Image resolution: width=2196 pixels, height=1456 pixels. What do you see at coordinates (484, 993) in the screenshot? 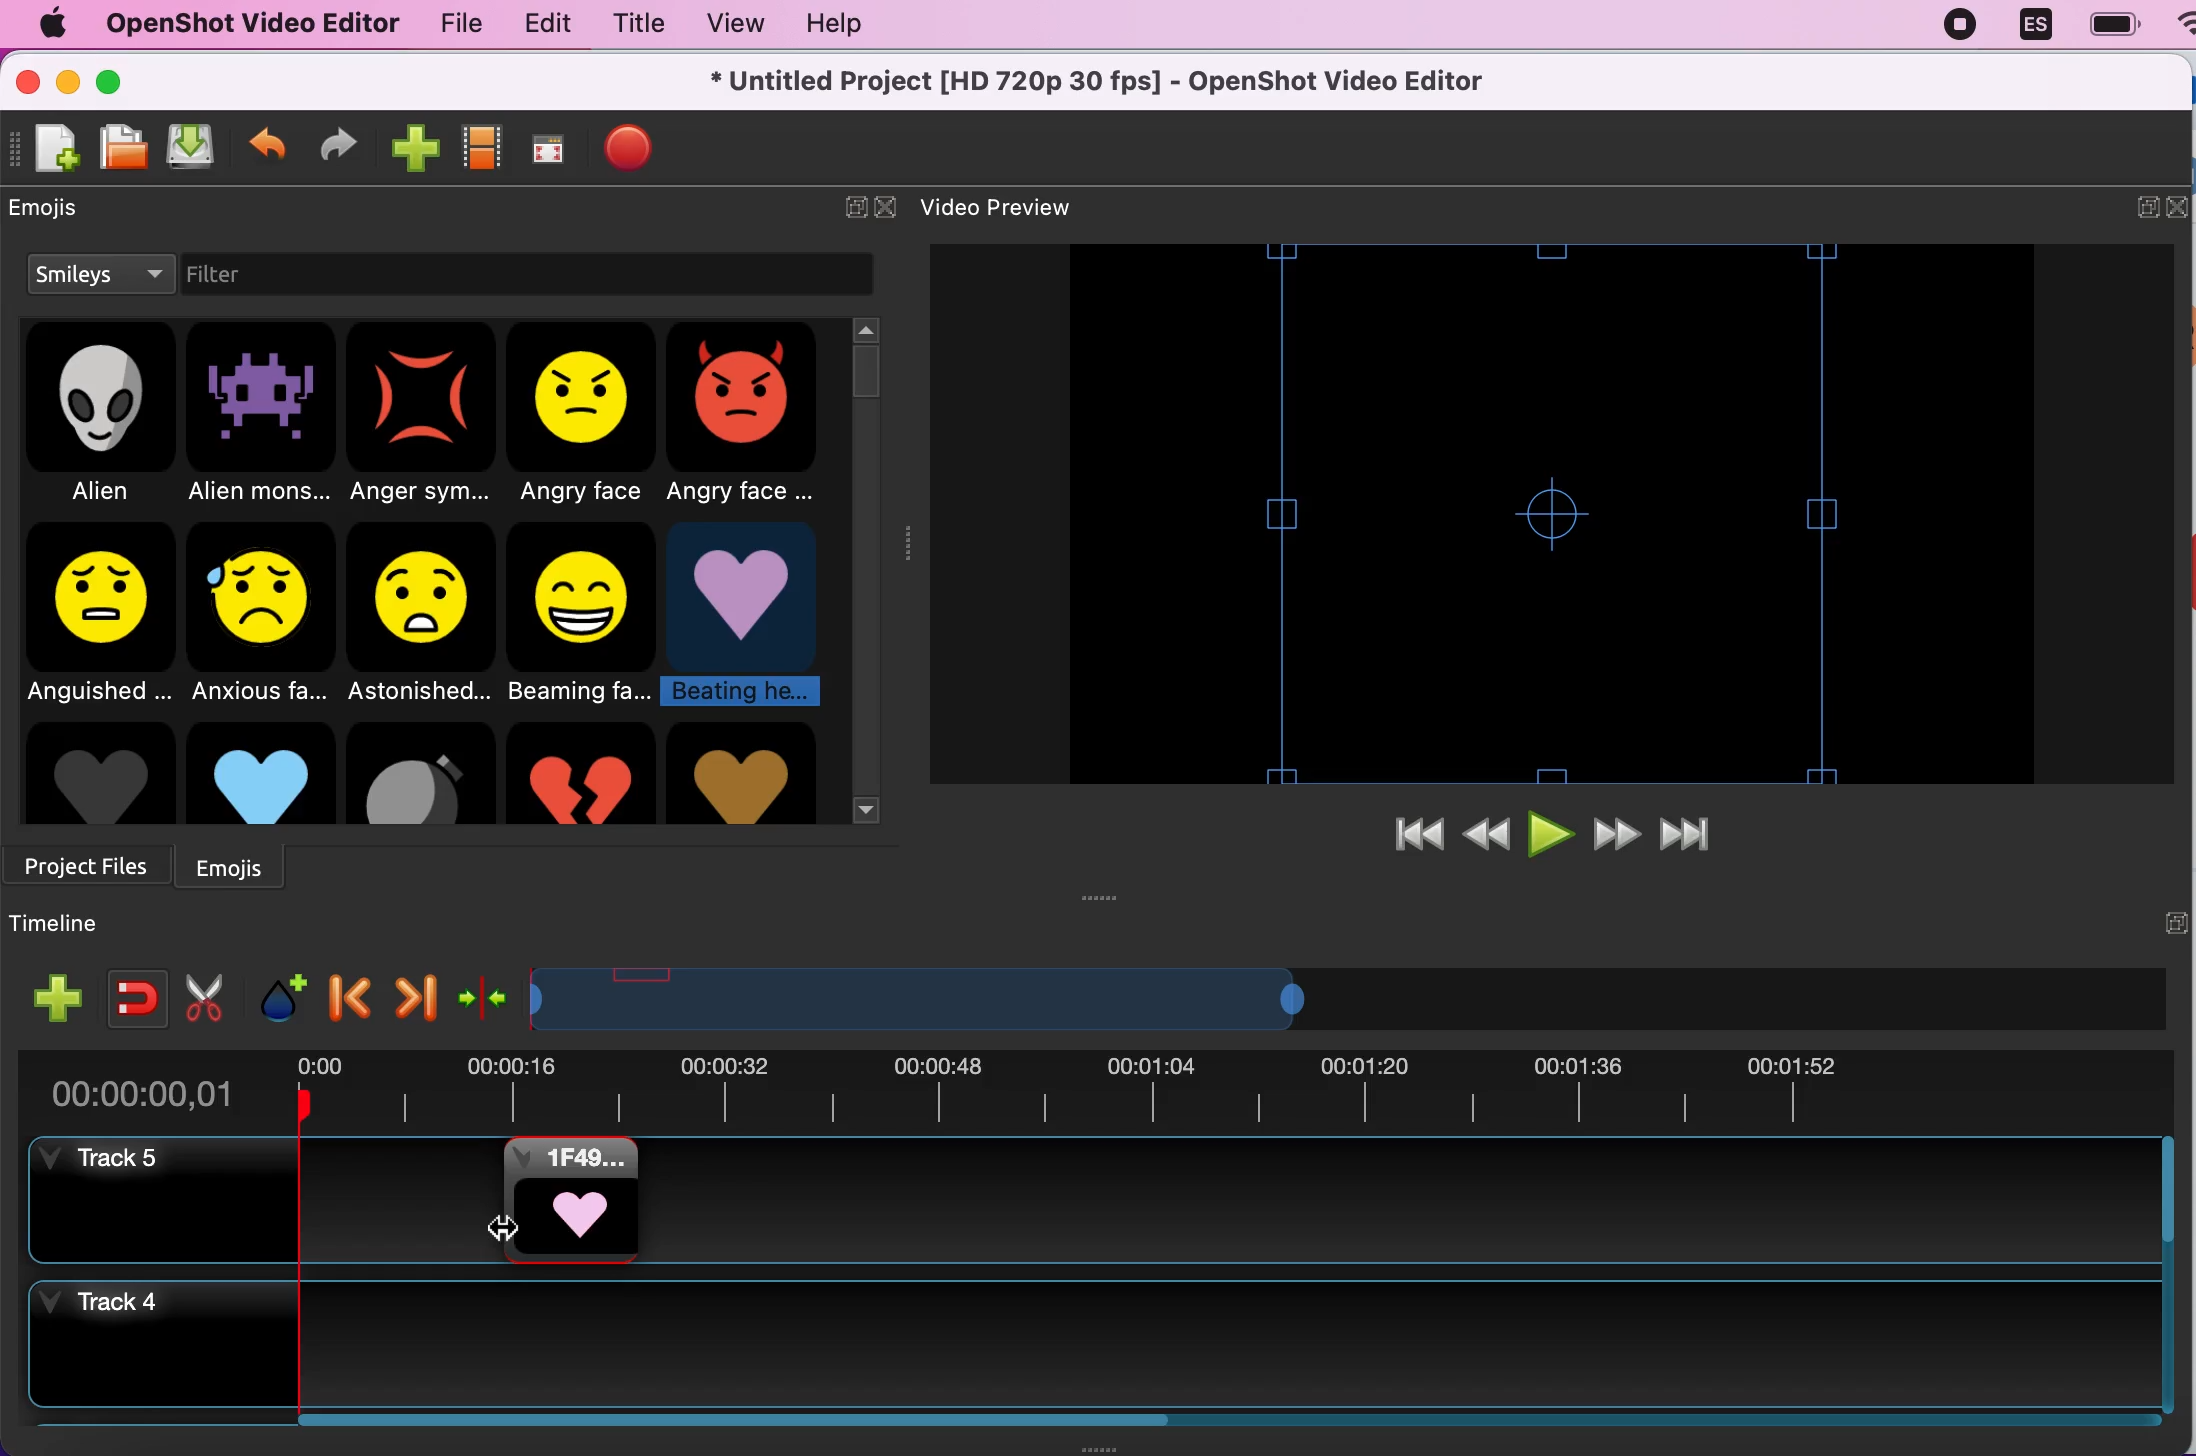
I see `center the timeline` at bounding box center [484, 993].